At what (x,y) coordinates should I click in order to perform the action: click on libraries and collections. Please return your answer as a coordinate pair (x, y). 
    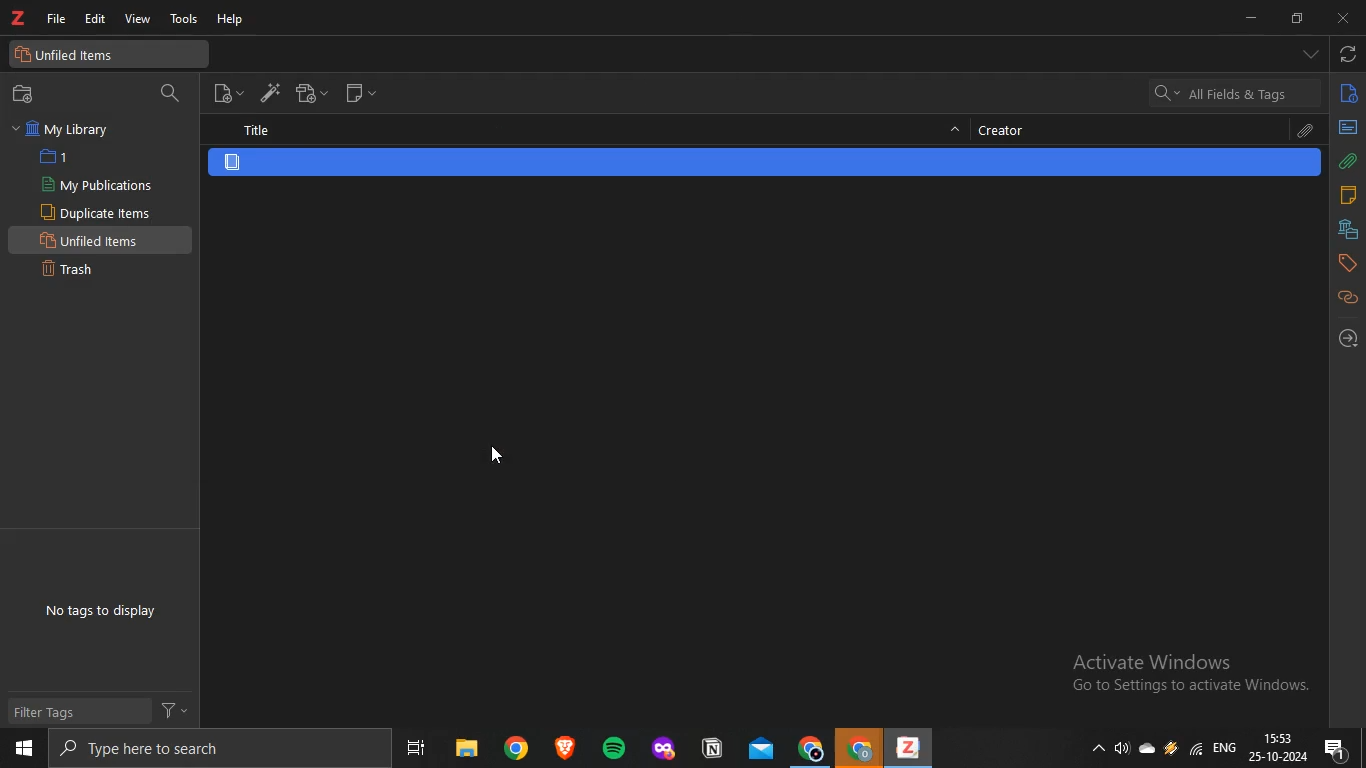
    Looking at the image, I should click on (1348, 228).